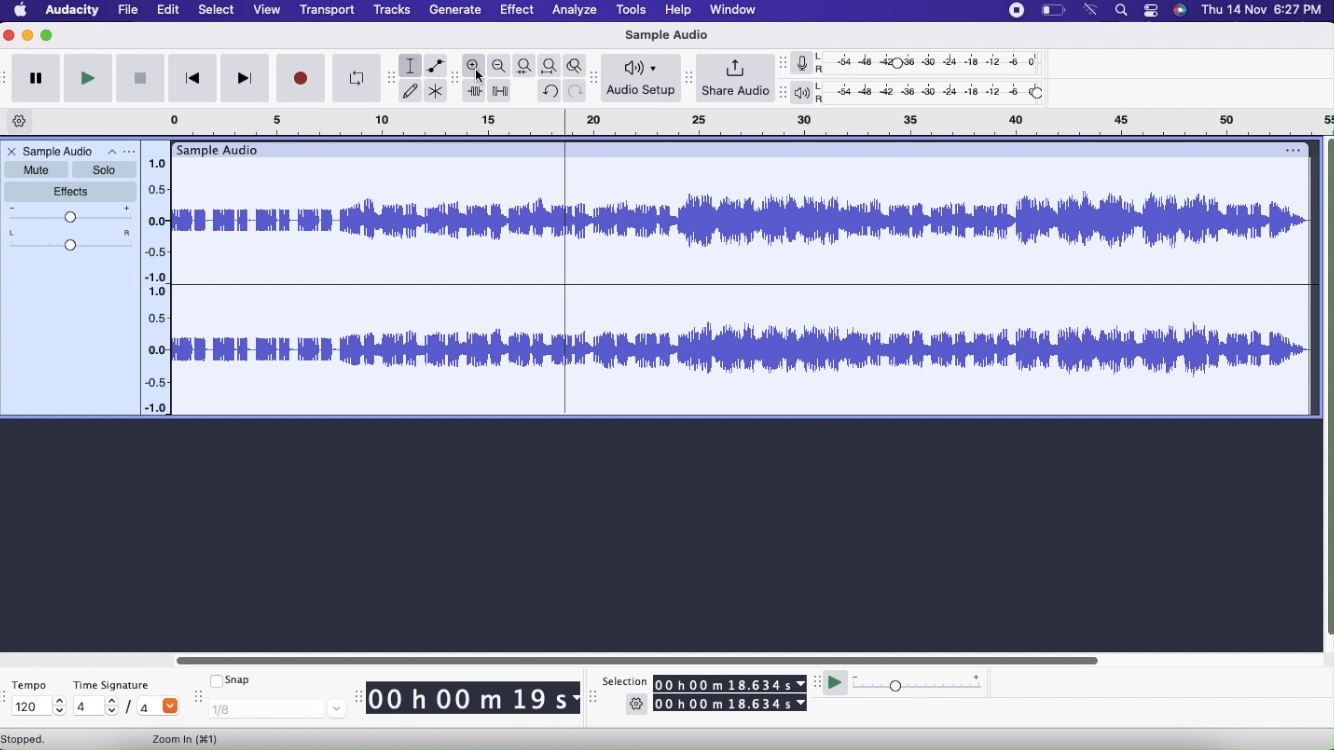 This screenshot has height=750, width=1334. Describe the element at coordinates (111, 685) in the screenshot. I see `Time Signature` at that location.